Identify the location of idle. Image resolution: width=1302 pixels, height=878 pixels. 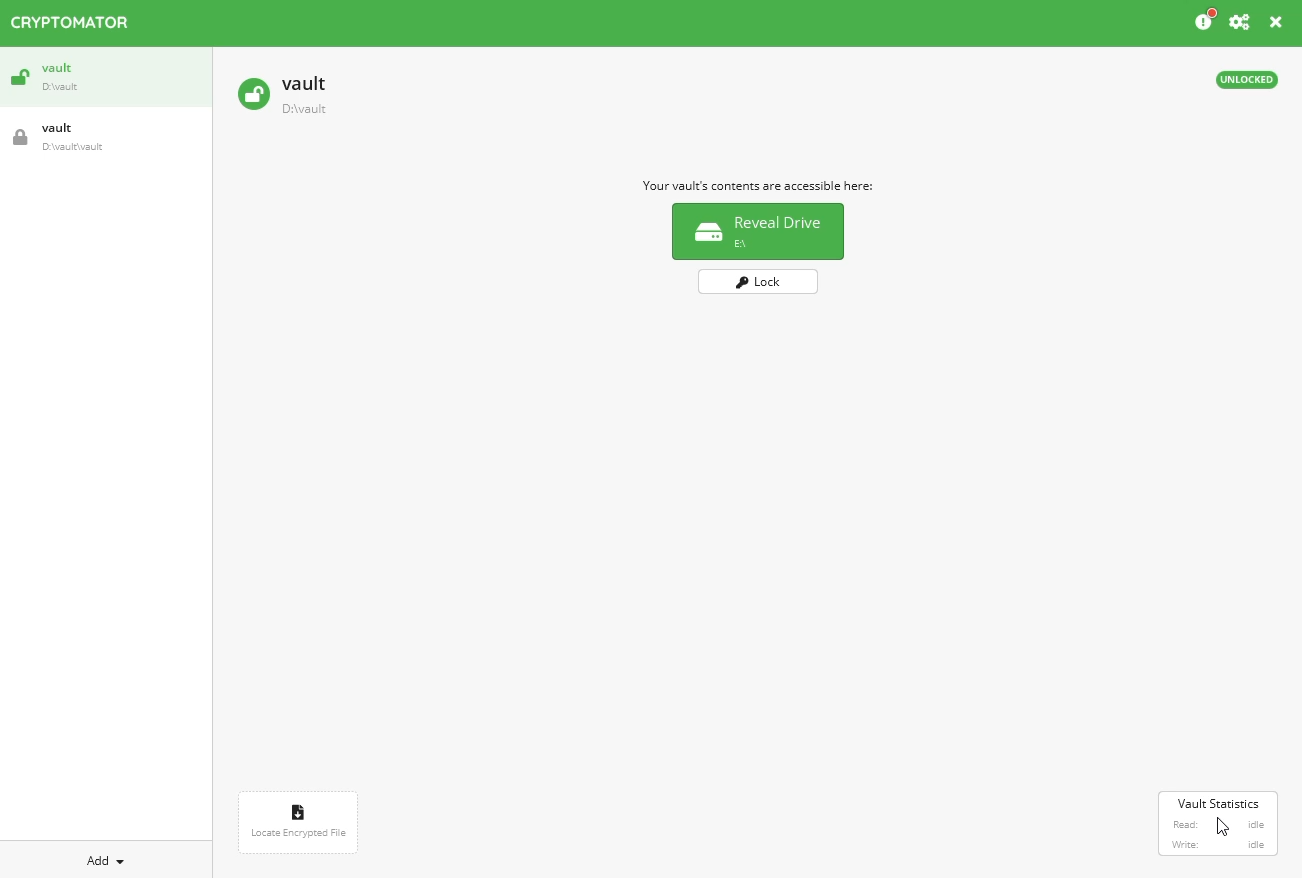
(1257, 845).